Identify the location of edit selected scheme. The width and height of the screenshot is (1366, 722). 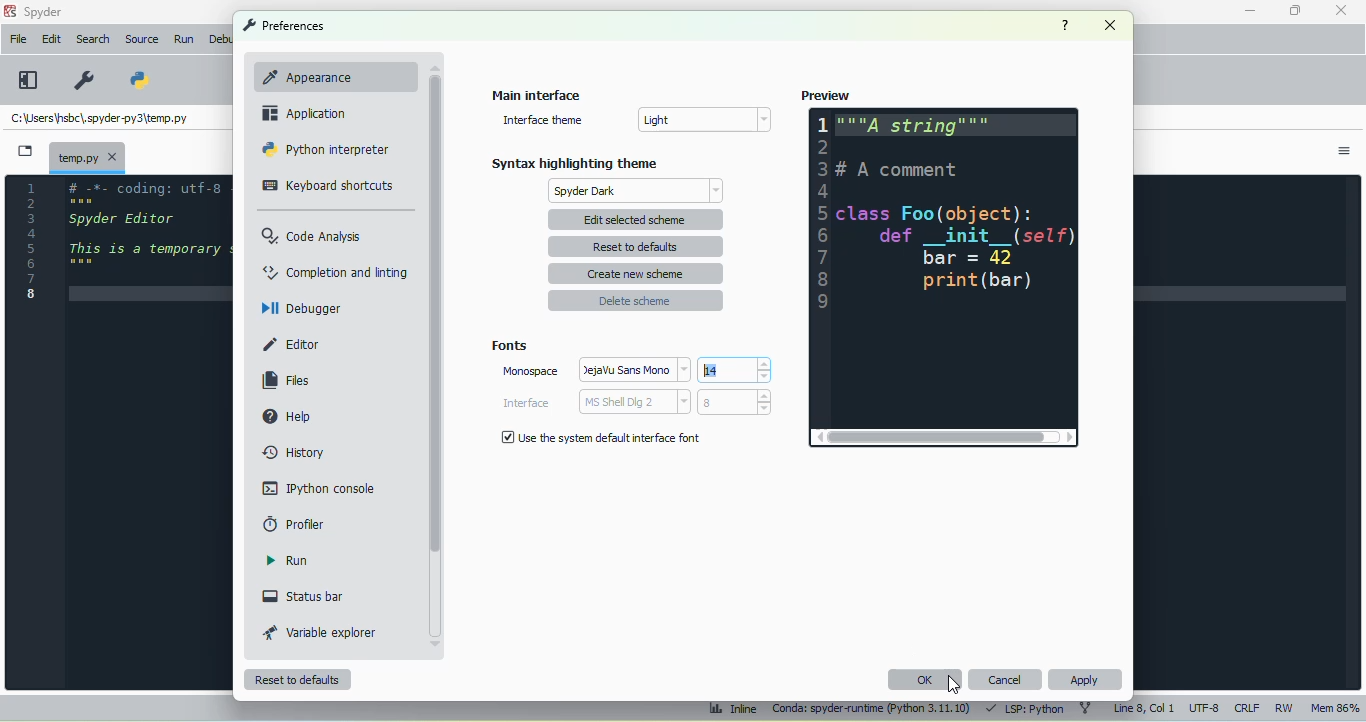
(637, 219).